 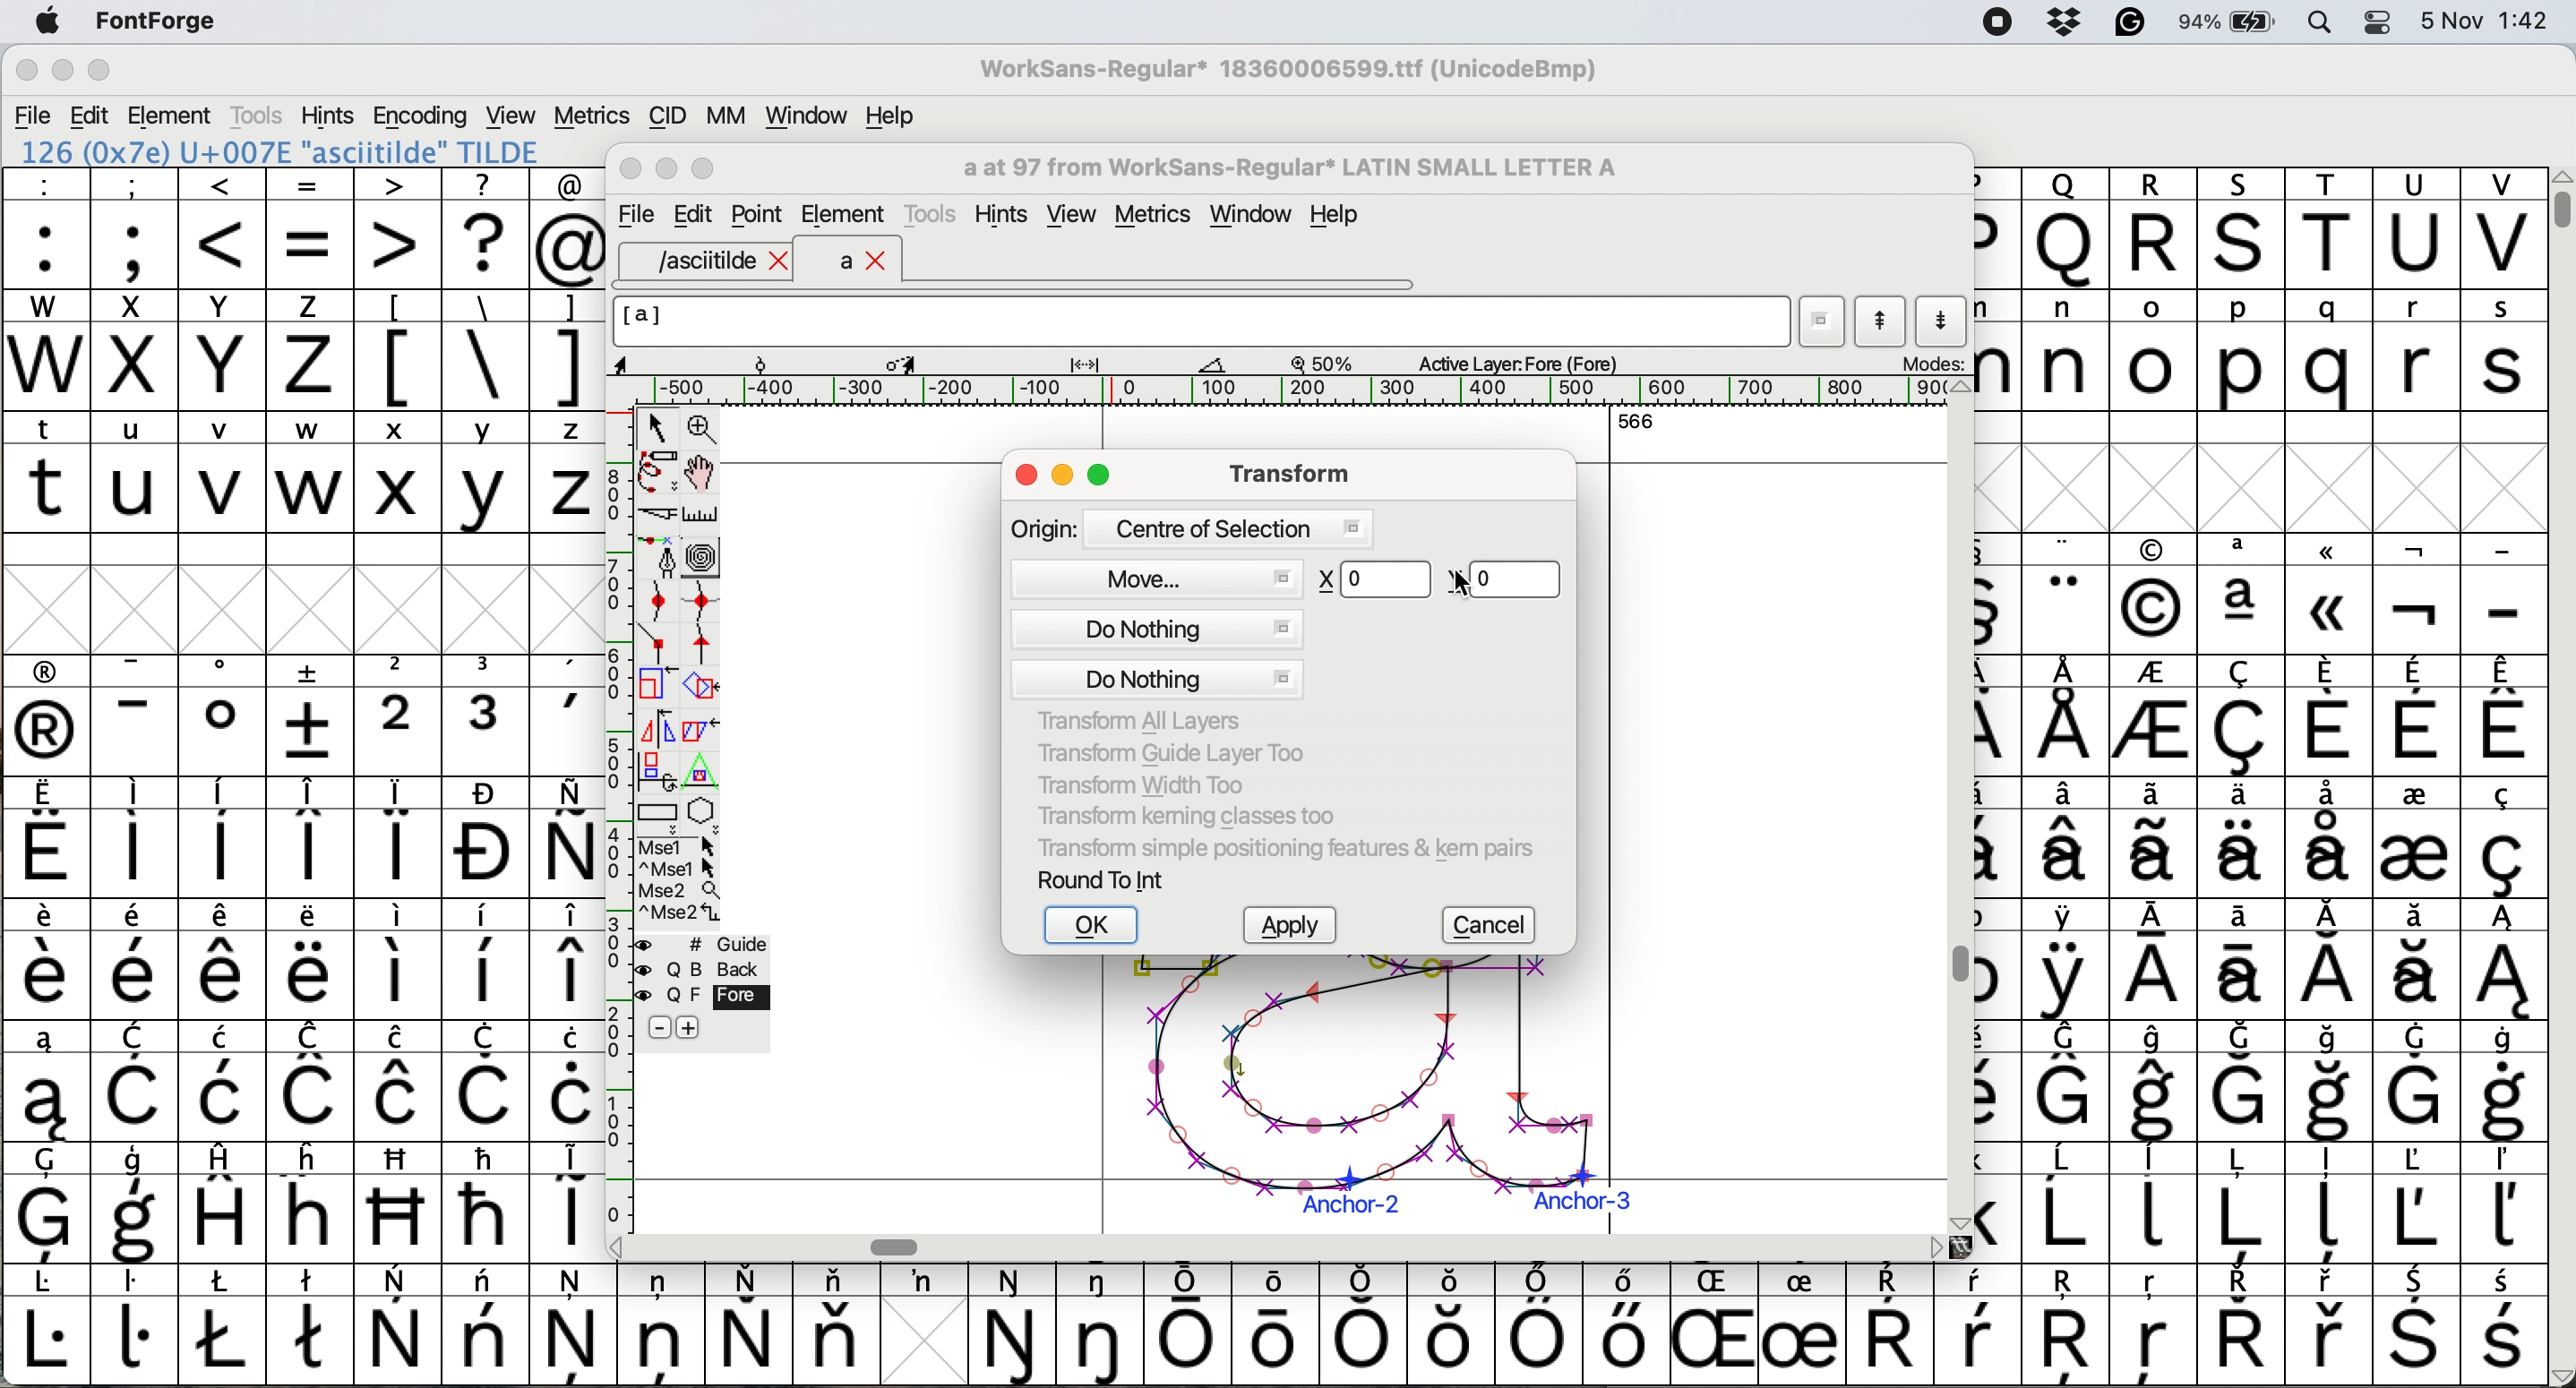 I want to click on glyph name, so click(x=1287, y=168).